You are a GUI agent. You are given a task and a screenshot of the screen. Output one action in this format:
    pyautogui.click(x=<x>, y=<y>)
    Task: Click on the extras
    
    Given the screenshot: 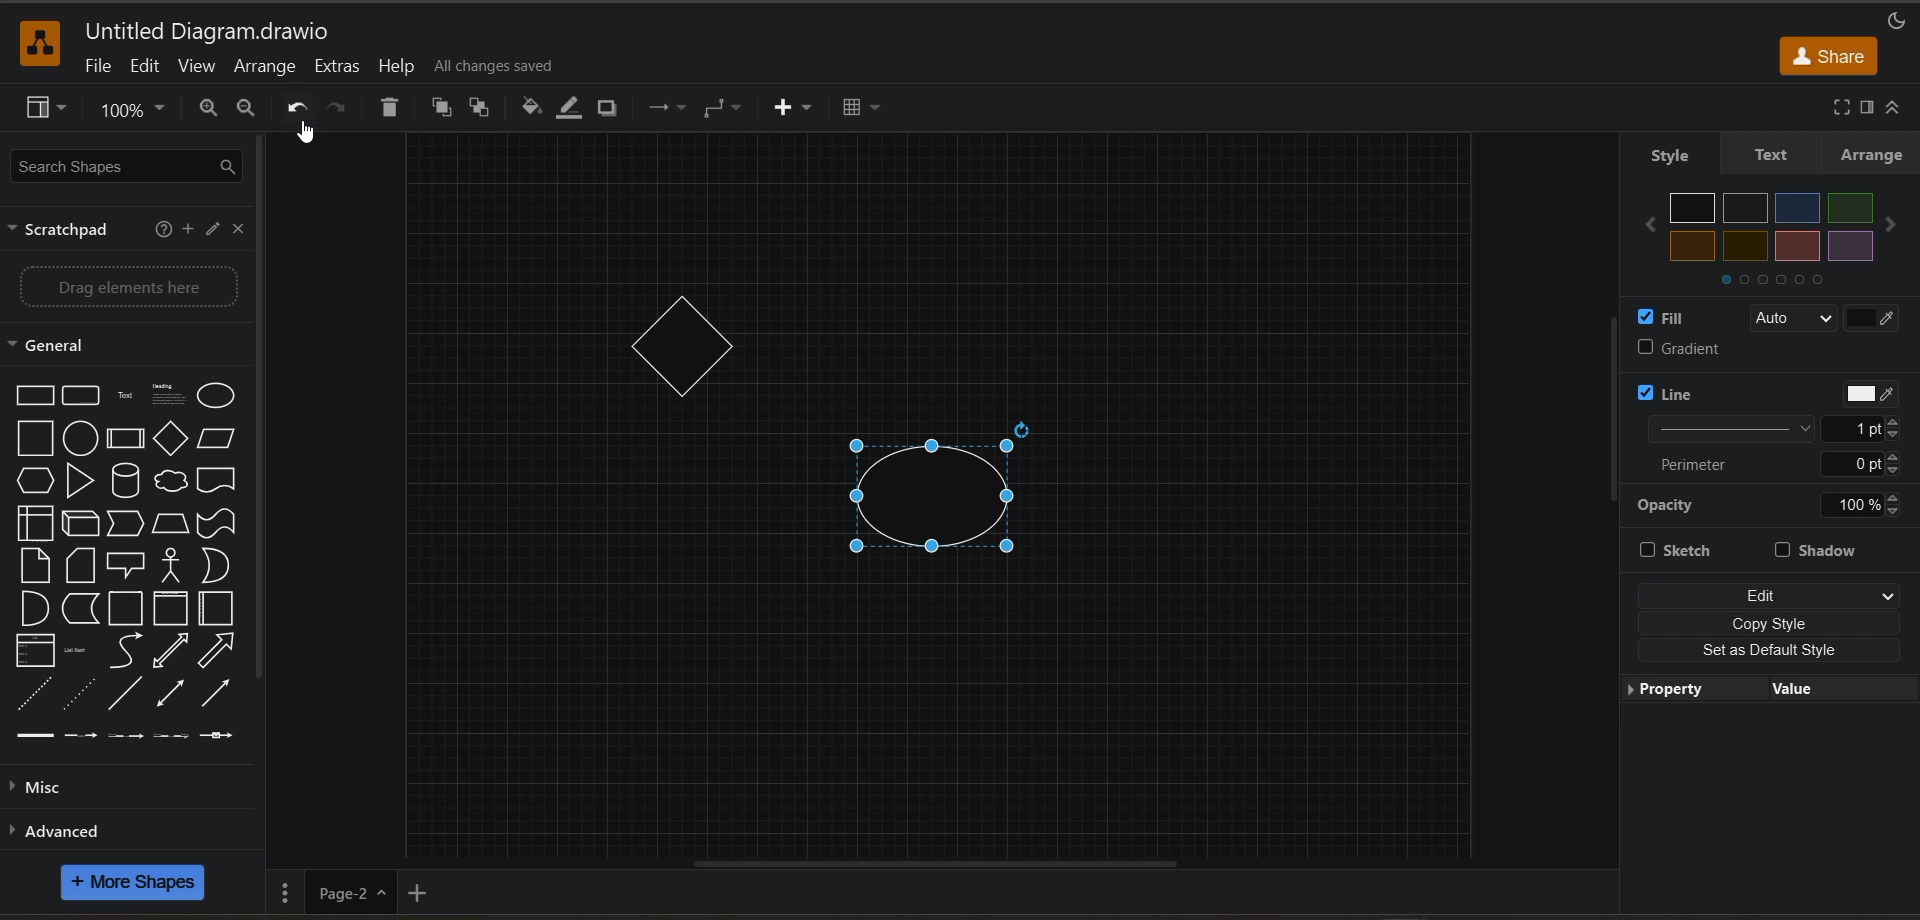 What is the action you would take?
    pyautogui.click(x=339, y=68)
    